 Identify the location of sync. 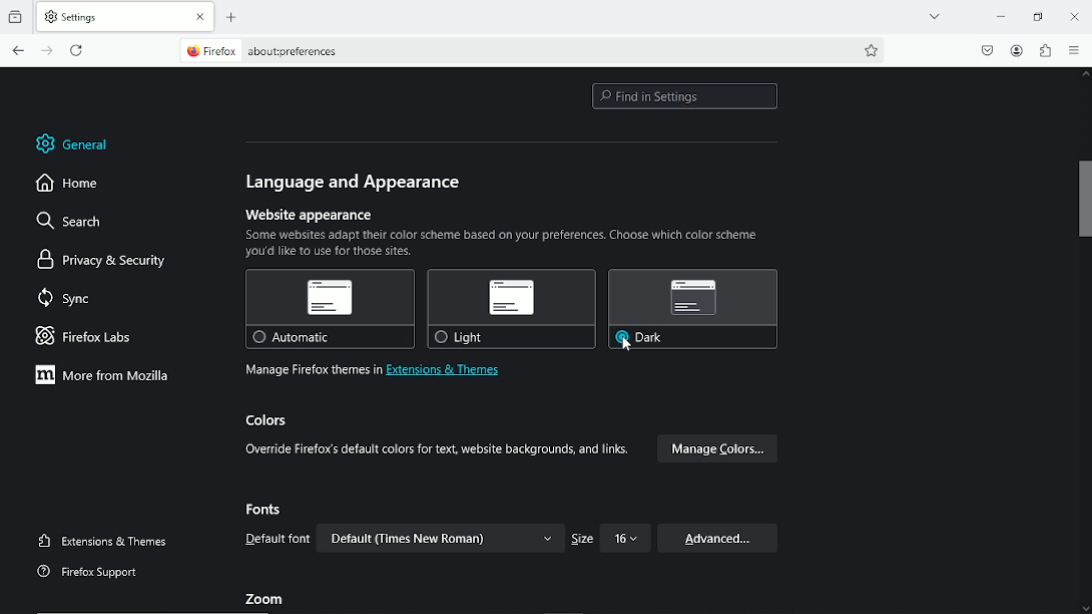
(67, 299).